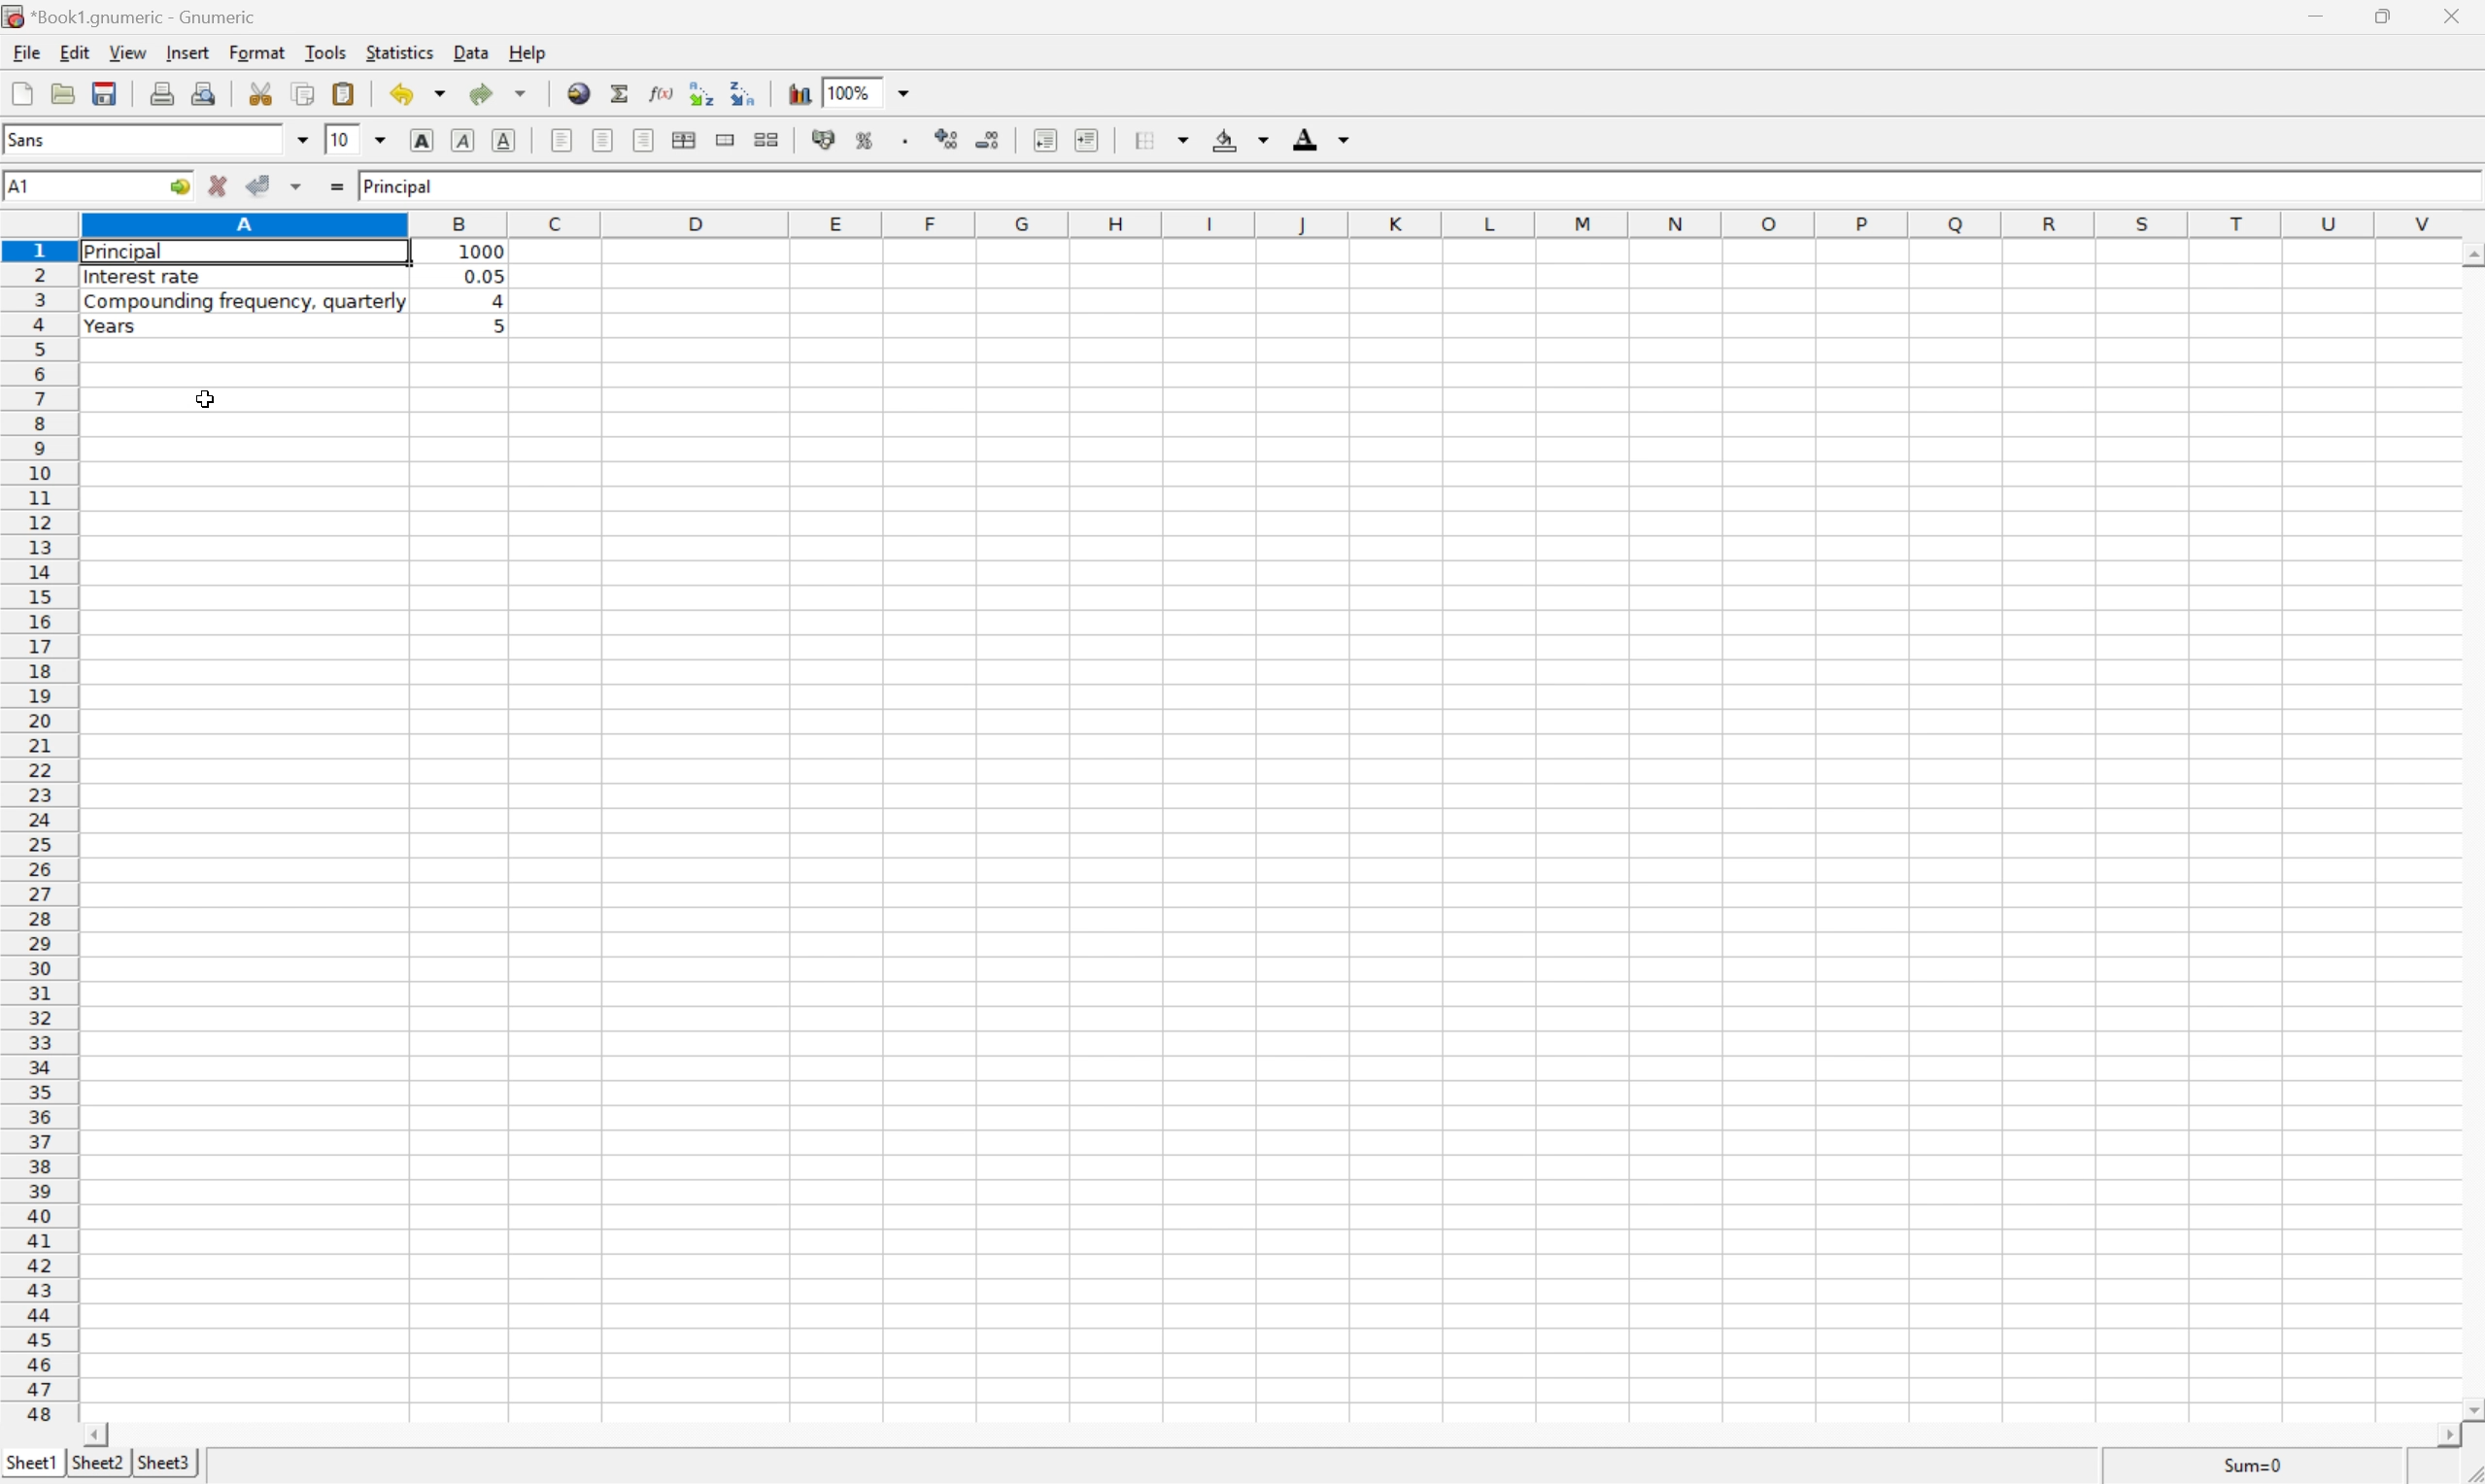  What do you see at coordinates (865, 140) in the screenshot?
I see `format selection as percentage` at bounding box center [865, 140].